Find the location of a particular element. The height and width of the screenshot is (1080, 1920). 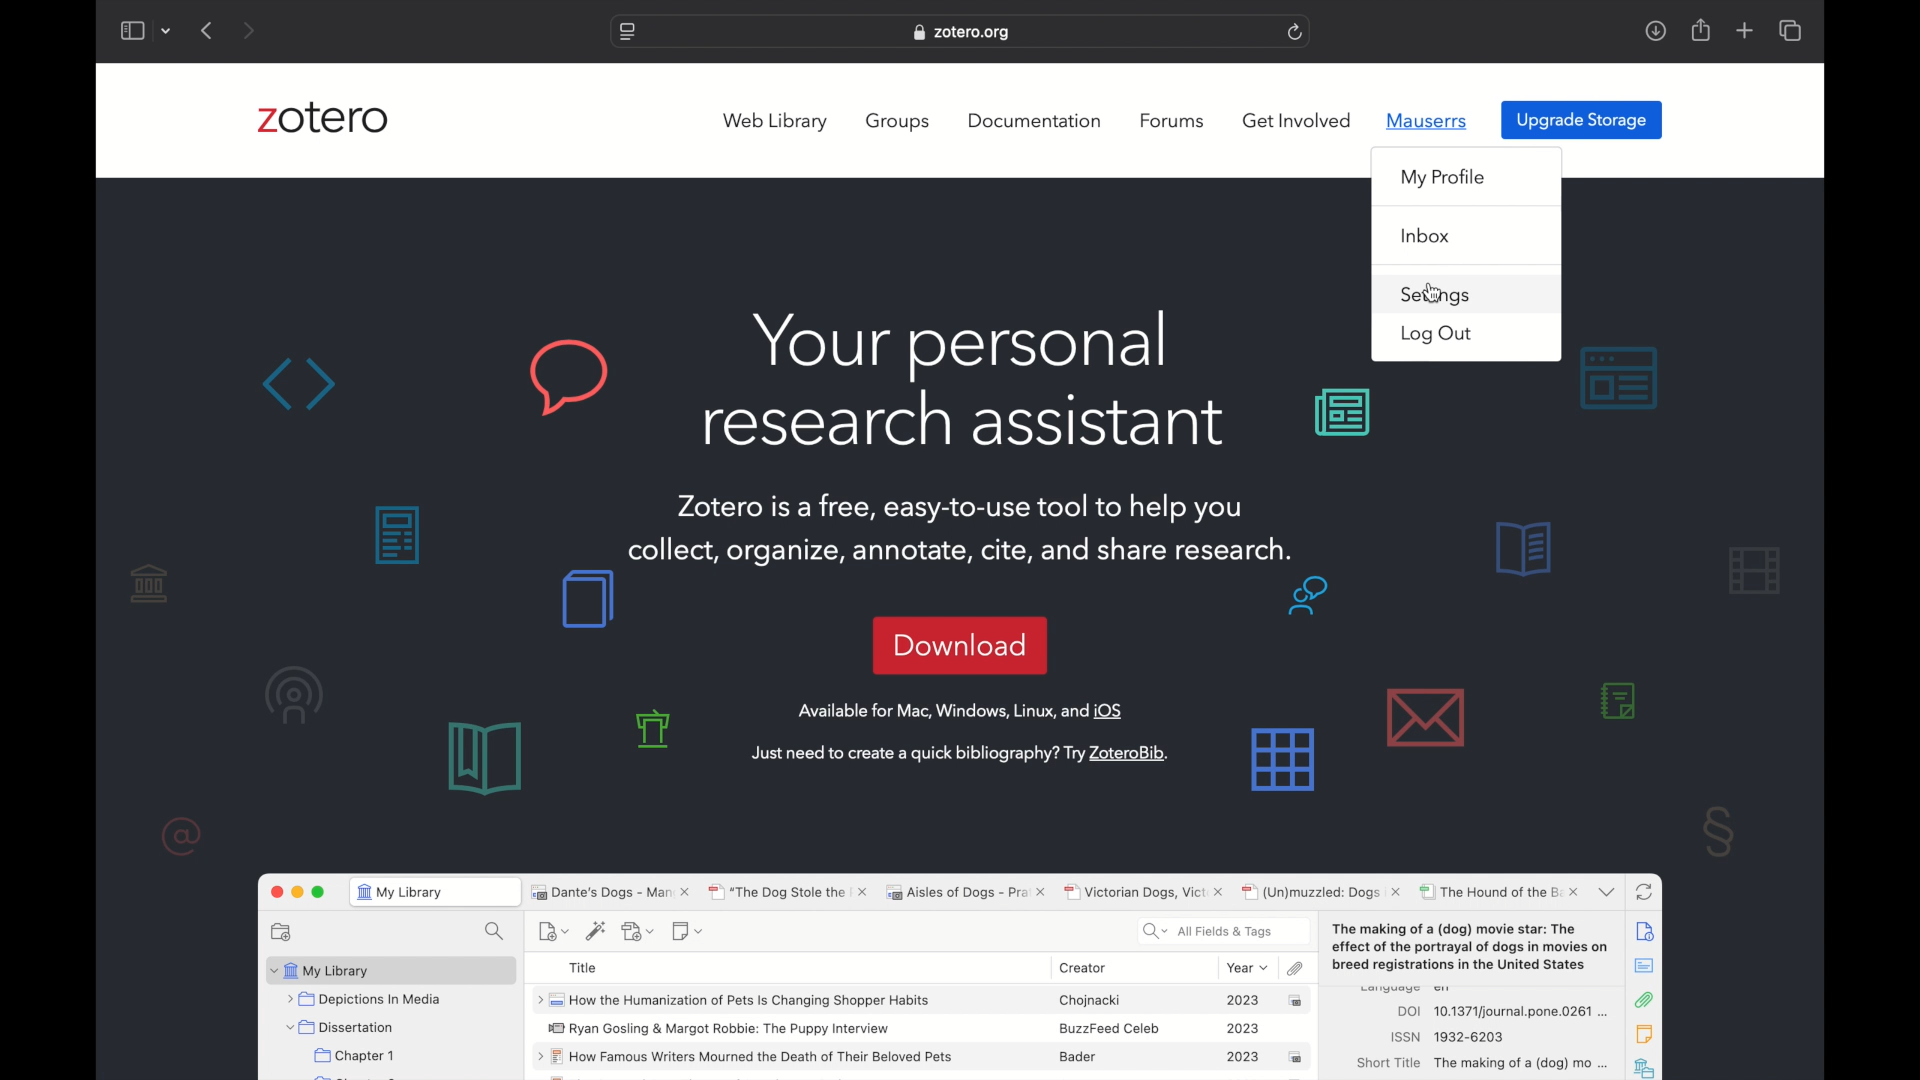

web library is located at coordinates (776, 122).